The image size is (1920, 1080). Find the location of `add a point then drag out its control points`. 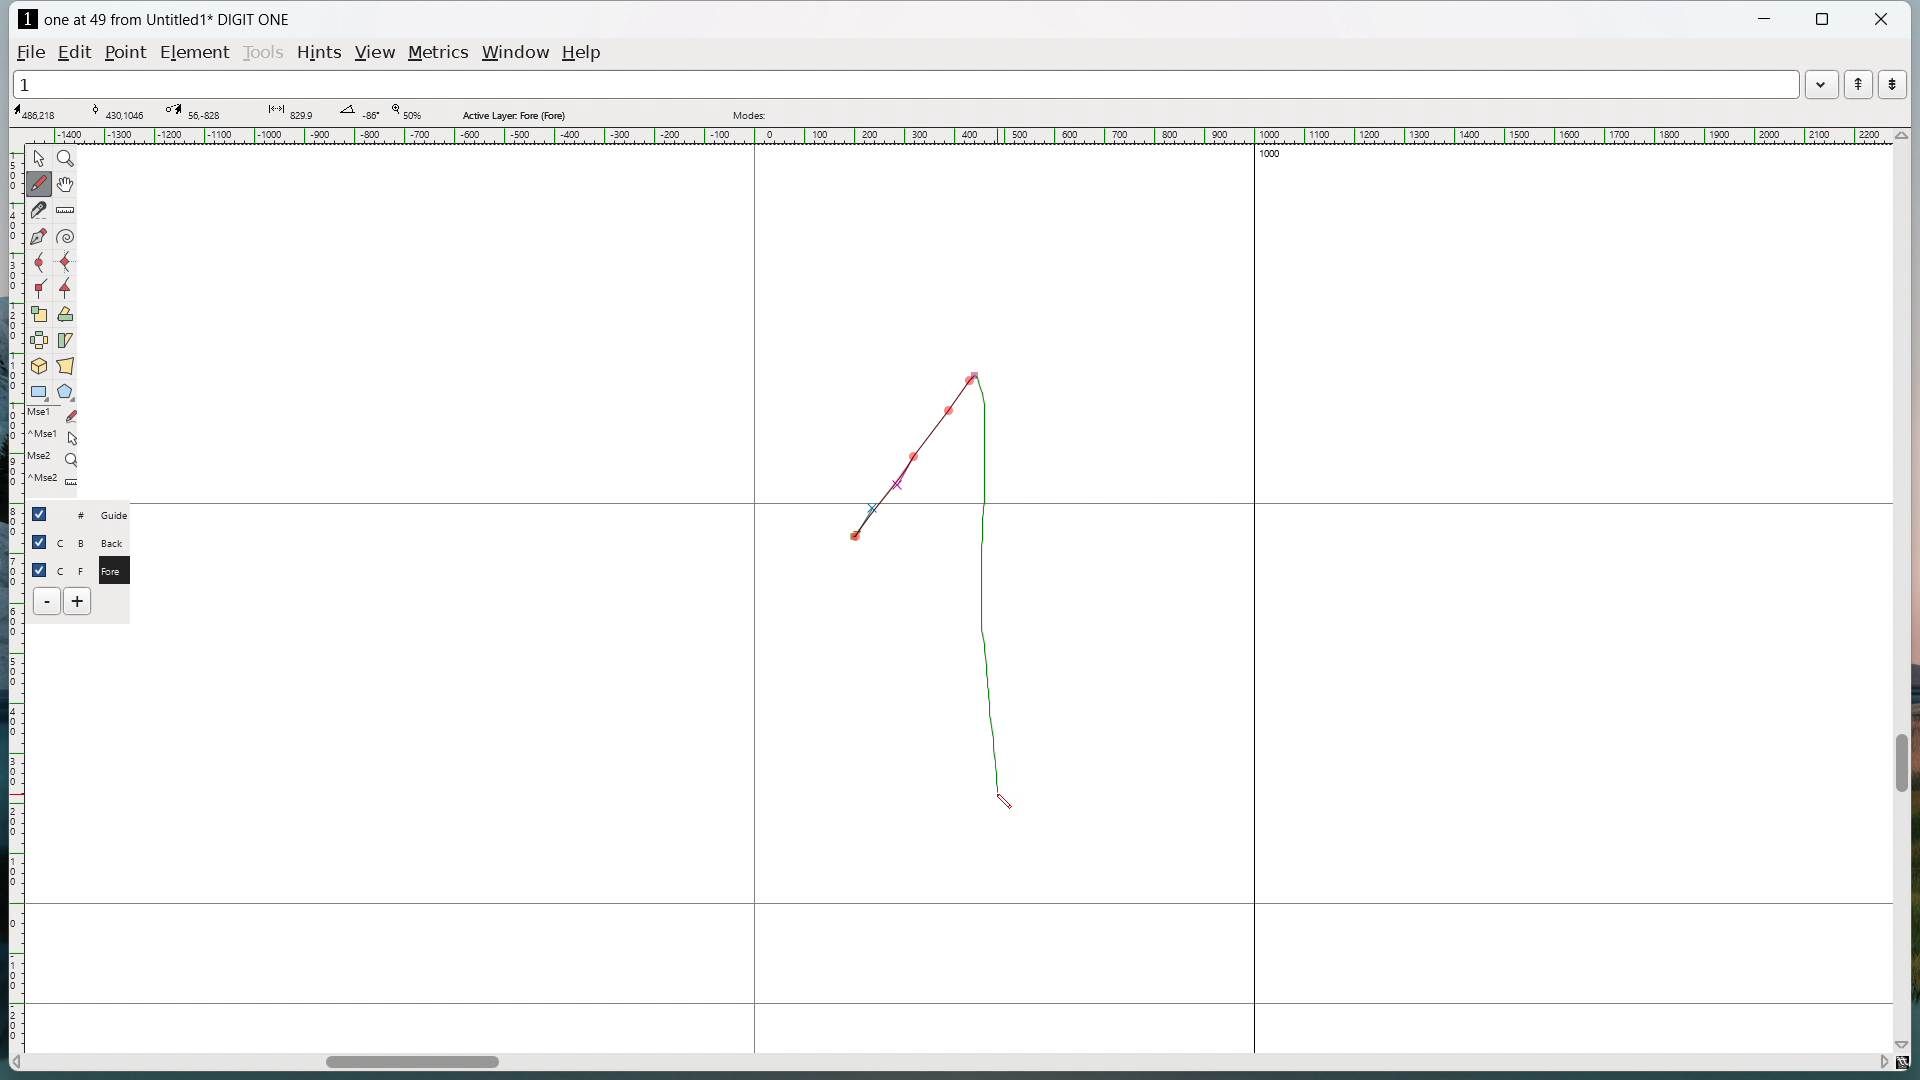

add a point then drag out its control points is located at coordinates (39, 236).